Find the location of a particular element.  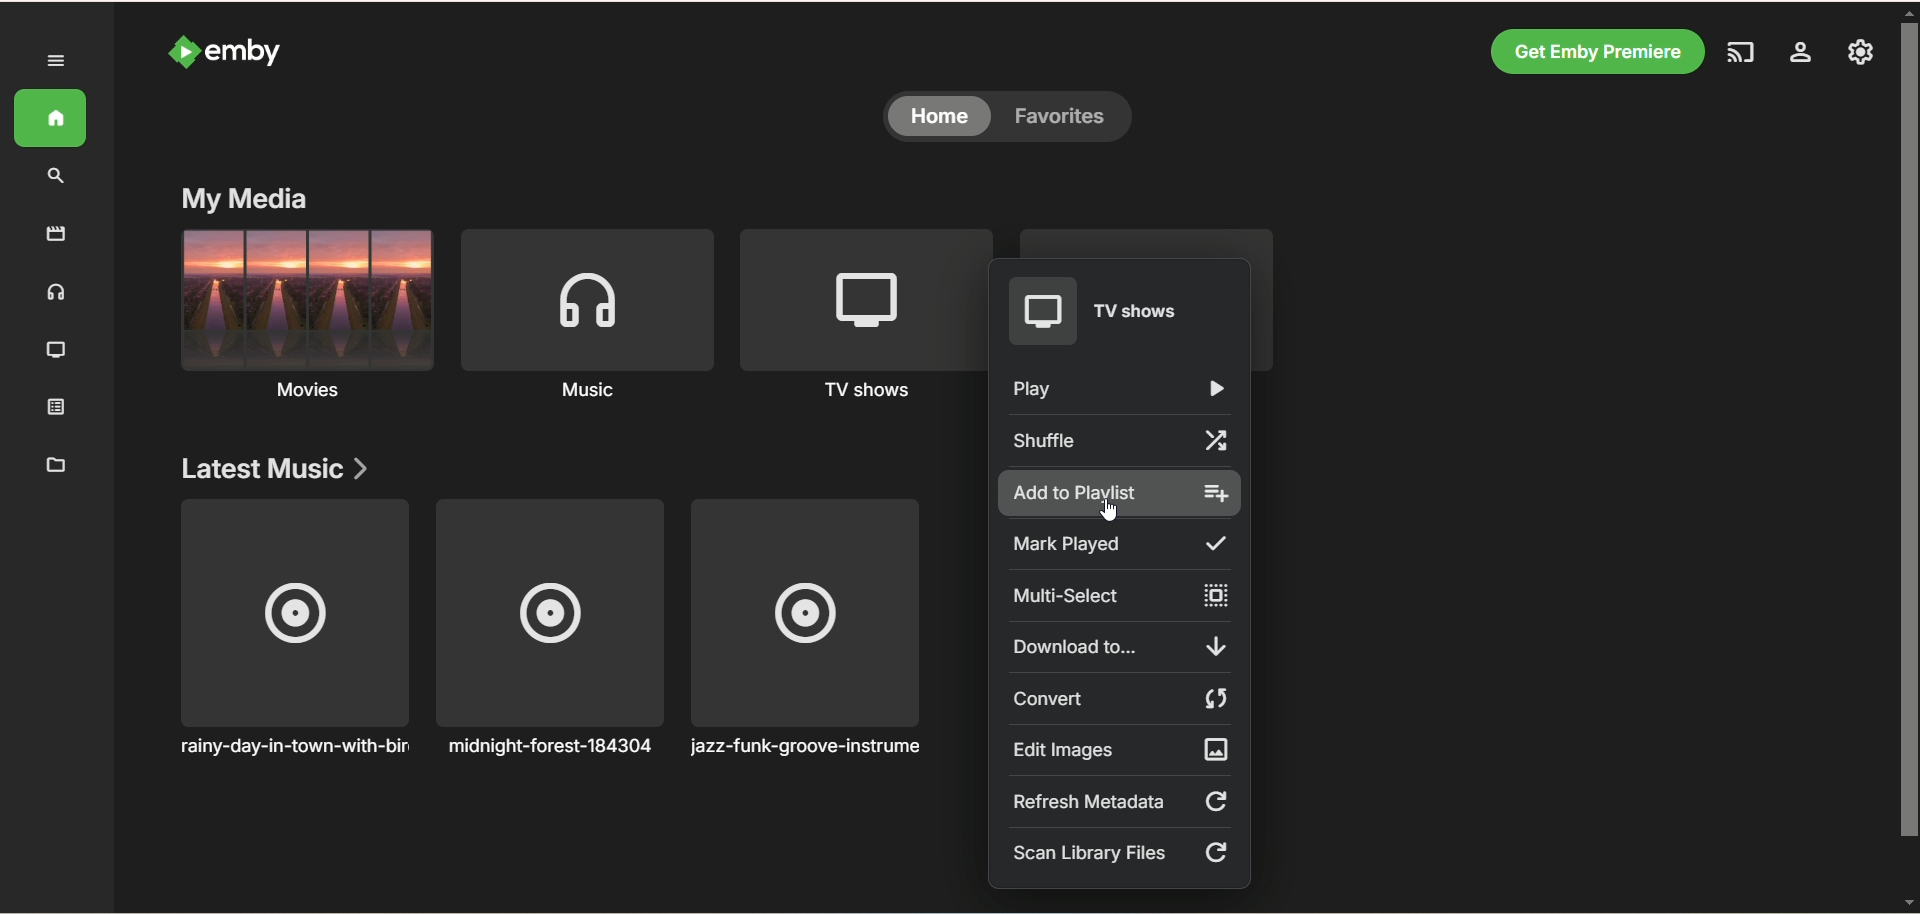

music is located at coordinates (57, 296).